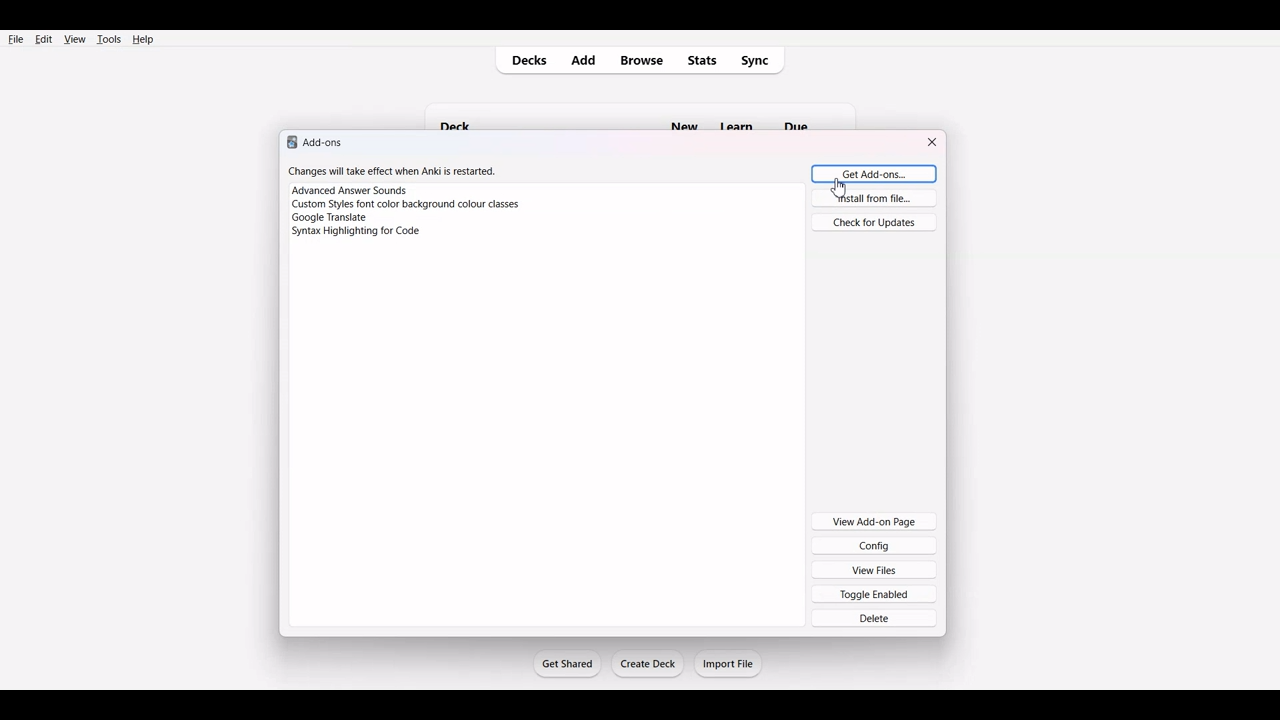 The image size is (1280, 720). Describe the element at coordinates (742, 114) in the screenshot. I see `` at that location.